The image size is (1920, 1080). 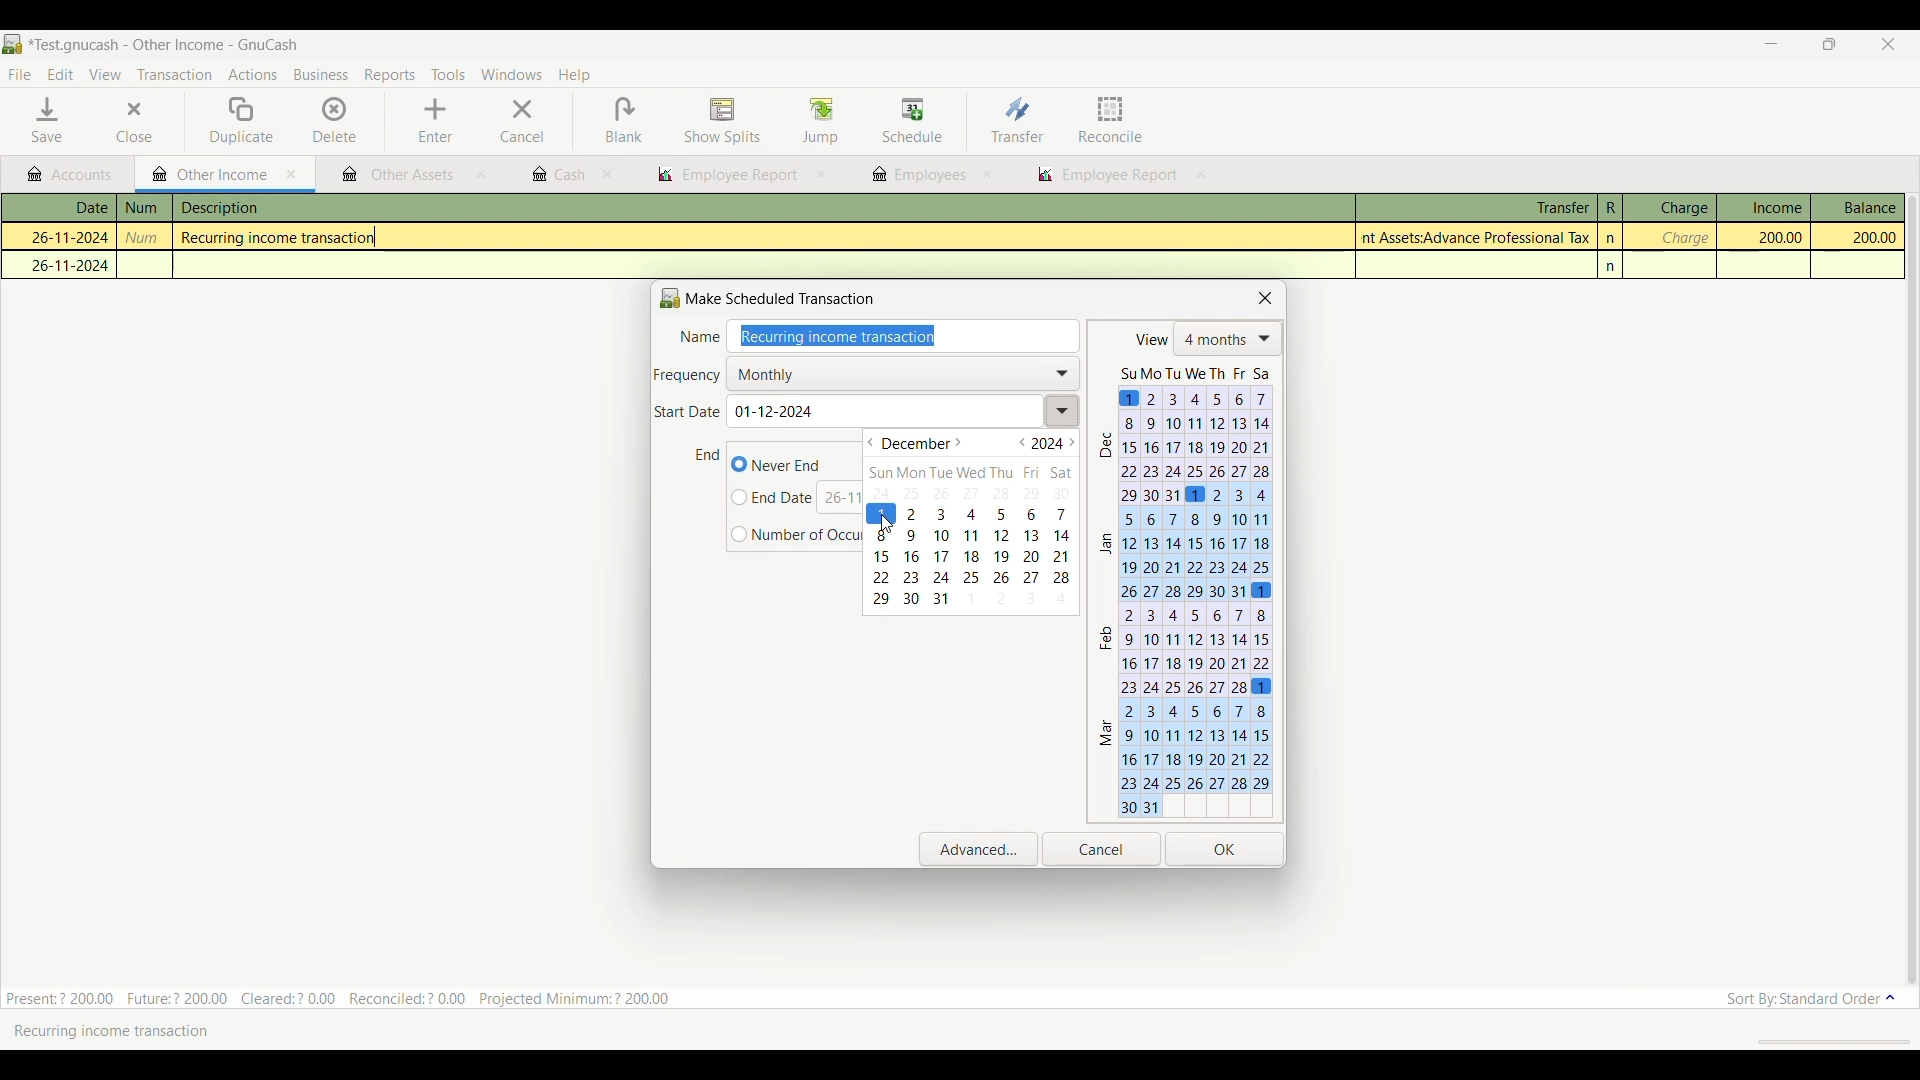 What do you see at coordinates (688, 376) in the screenshot?
I see `Indicates frequency of transaction` at bounding box center [688, 376].